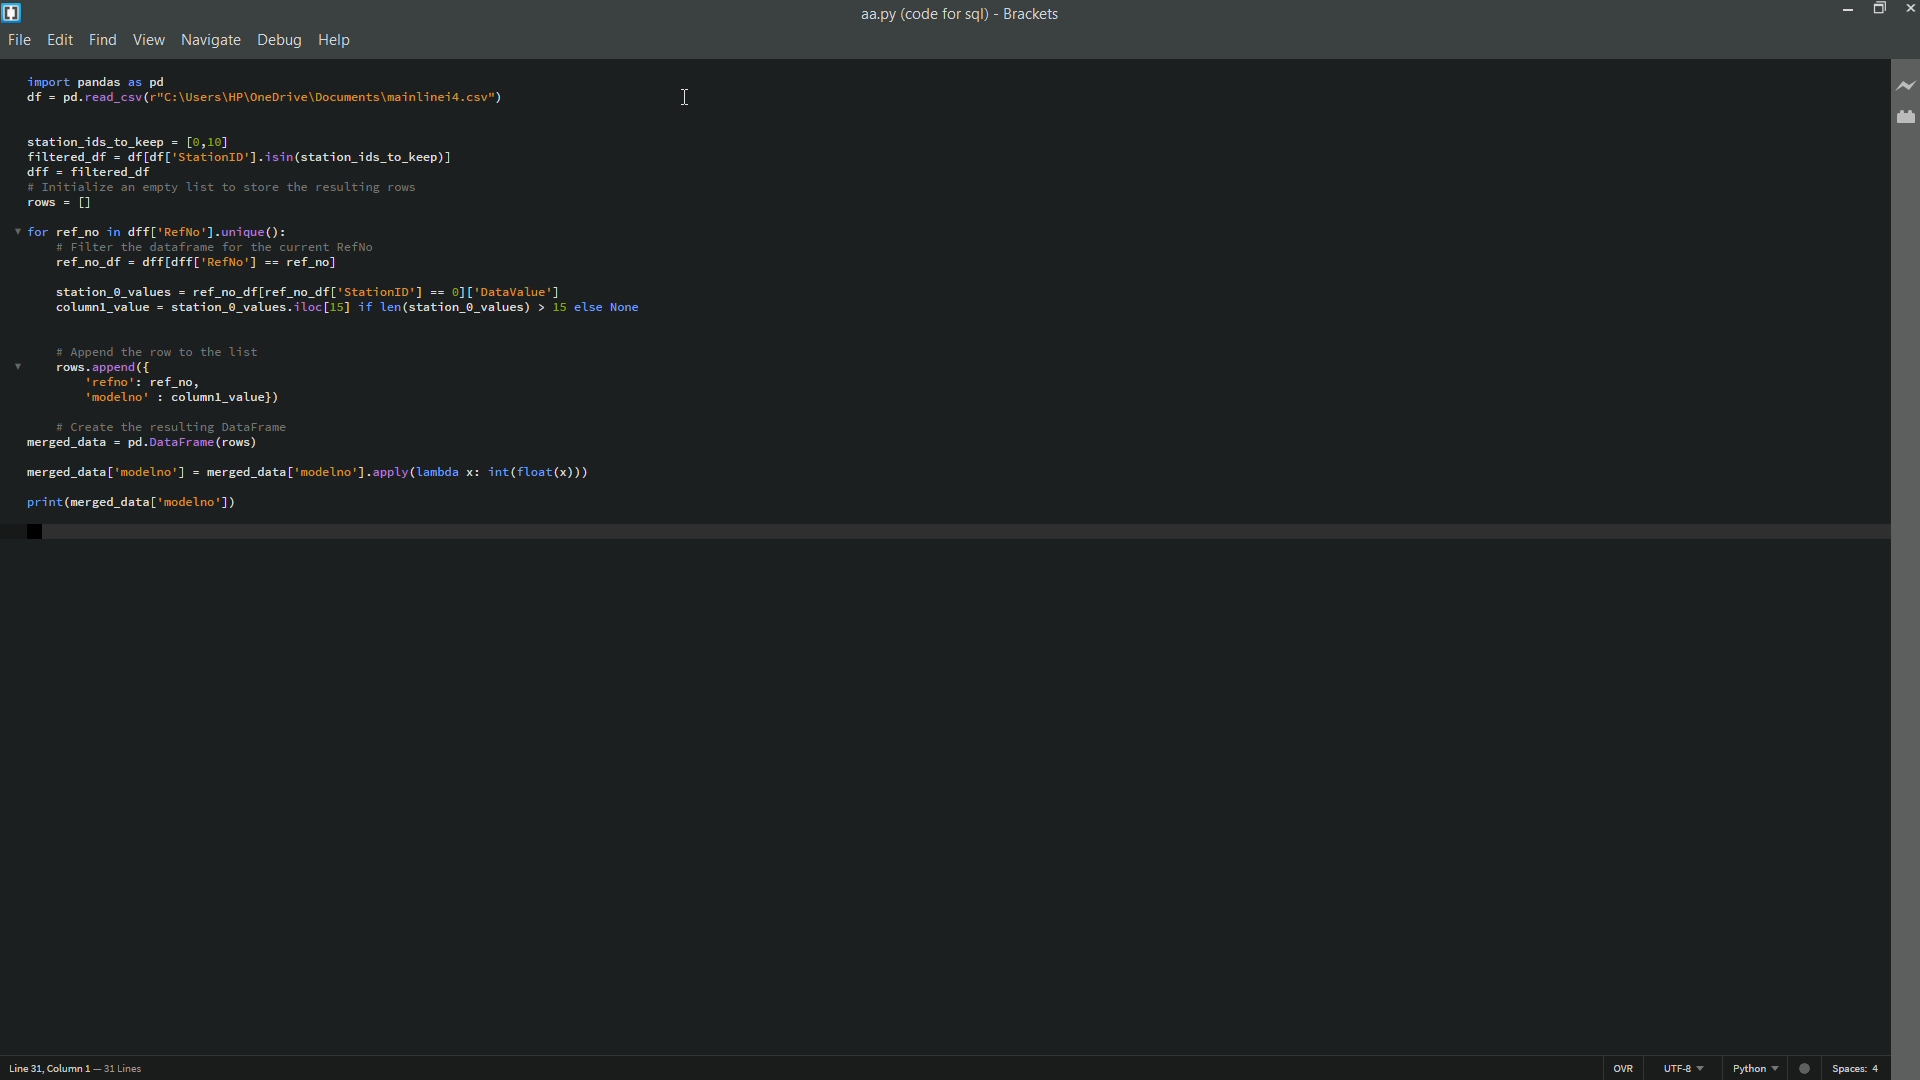  I want to click on cursor position, so click(49, 1068).